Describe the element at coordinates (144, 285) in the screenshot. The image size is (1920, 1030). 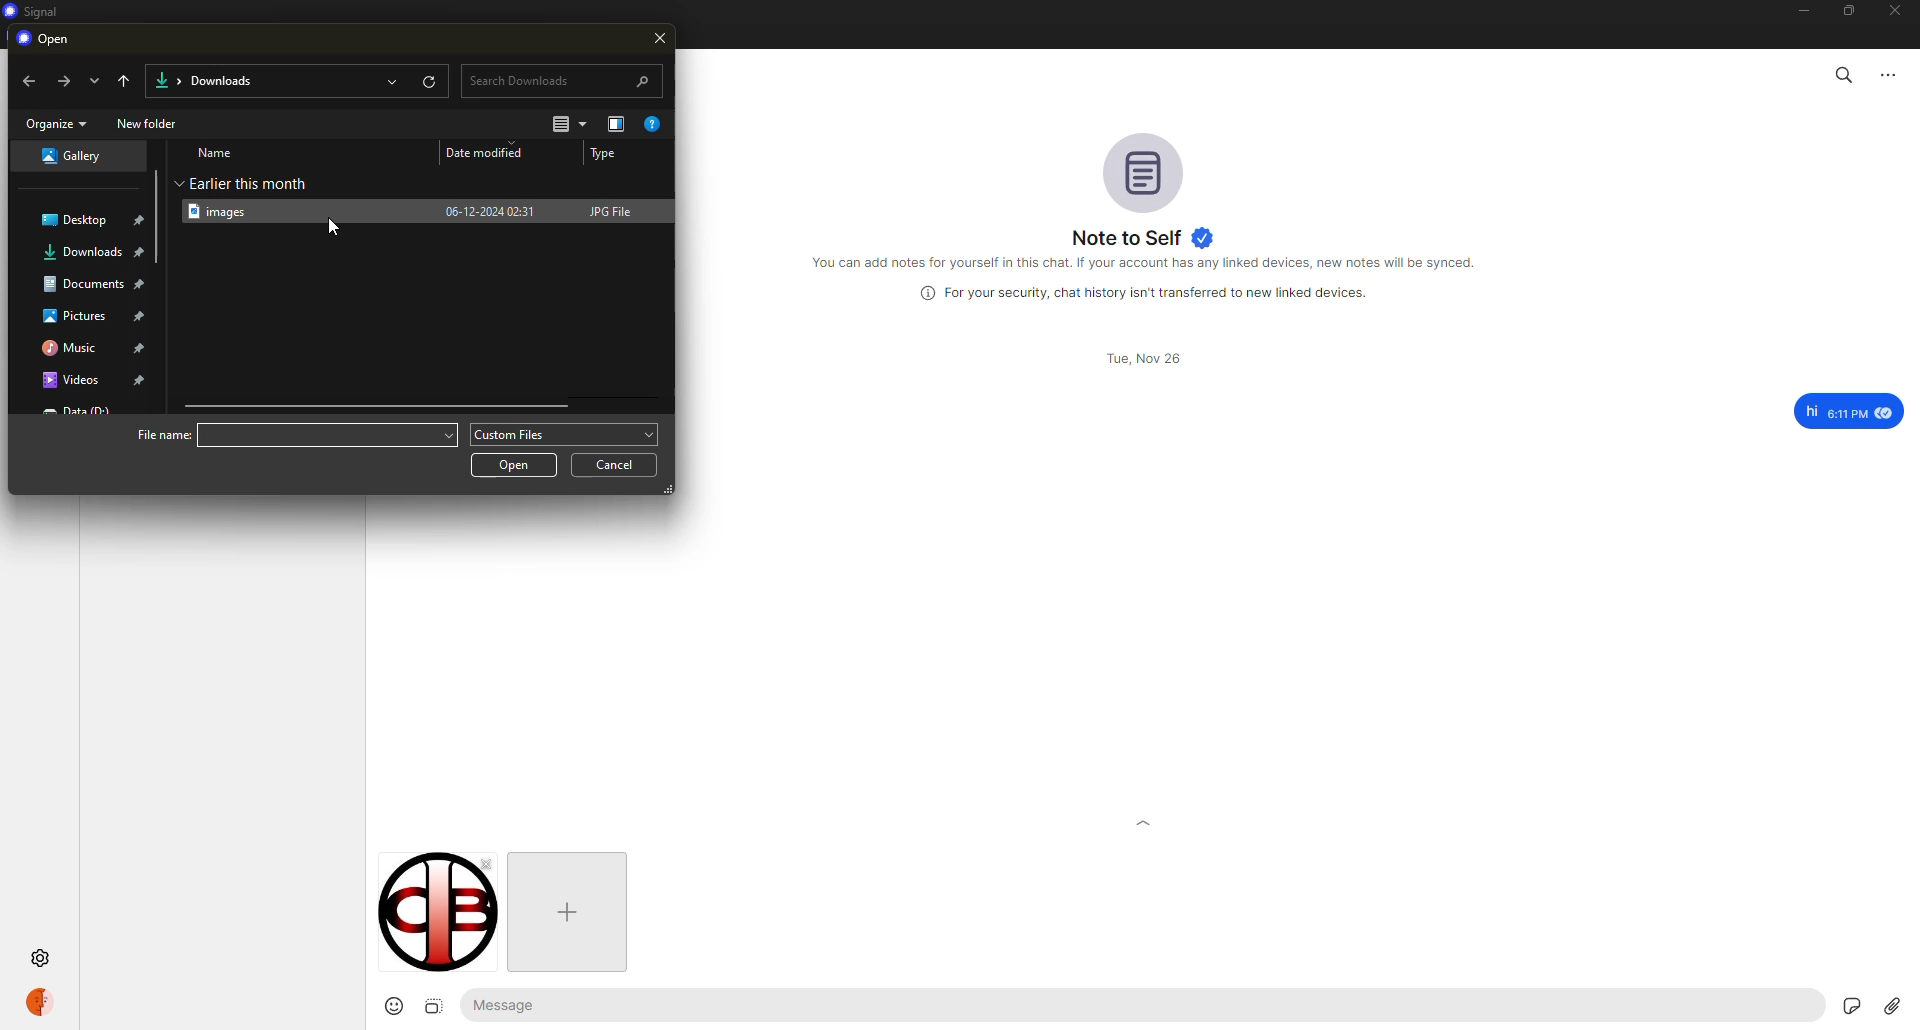
I see `pin` at that location.